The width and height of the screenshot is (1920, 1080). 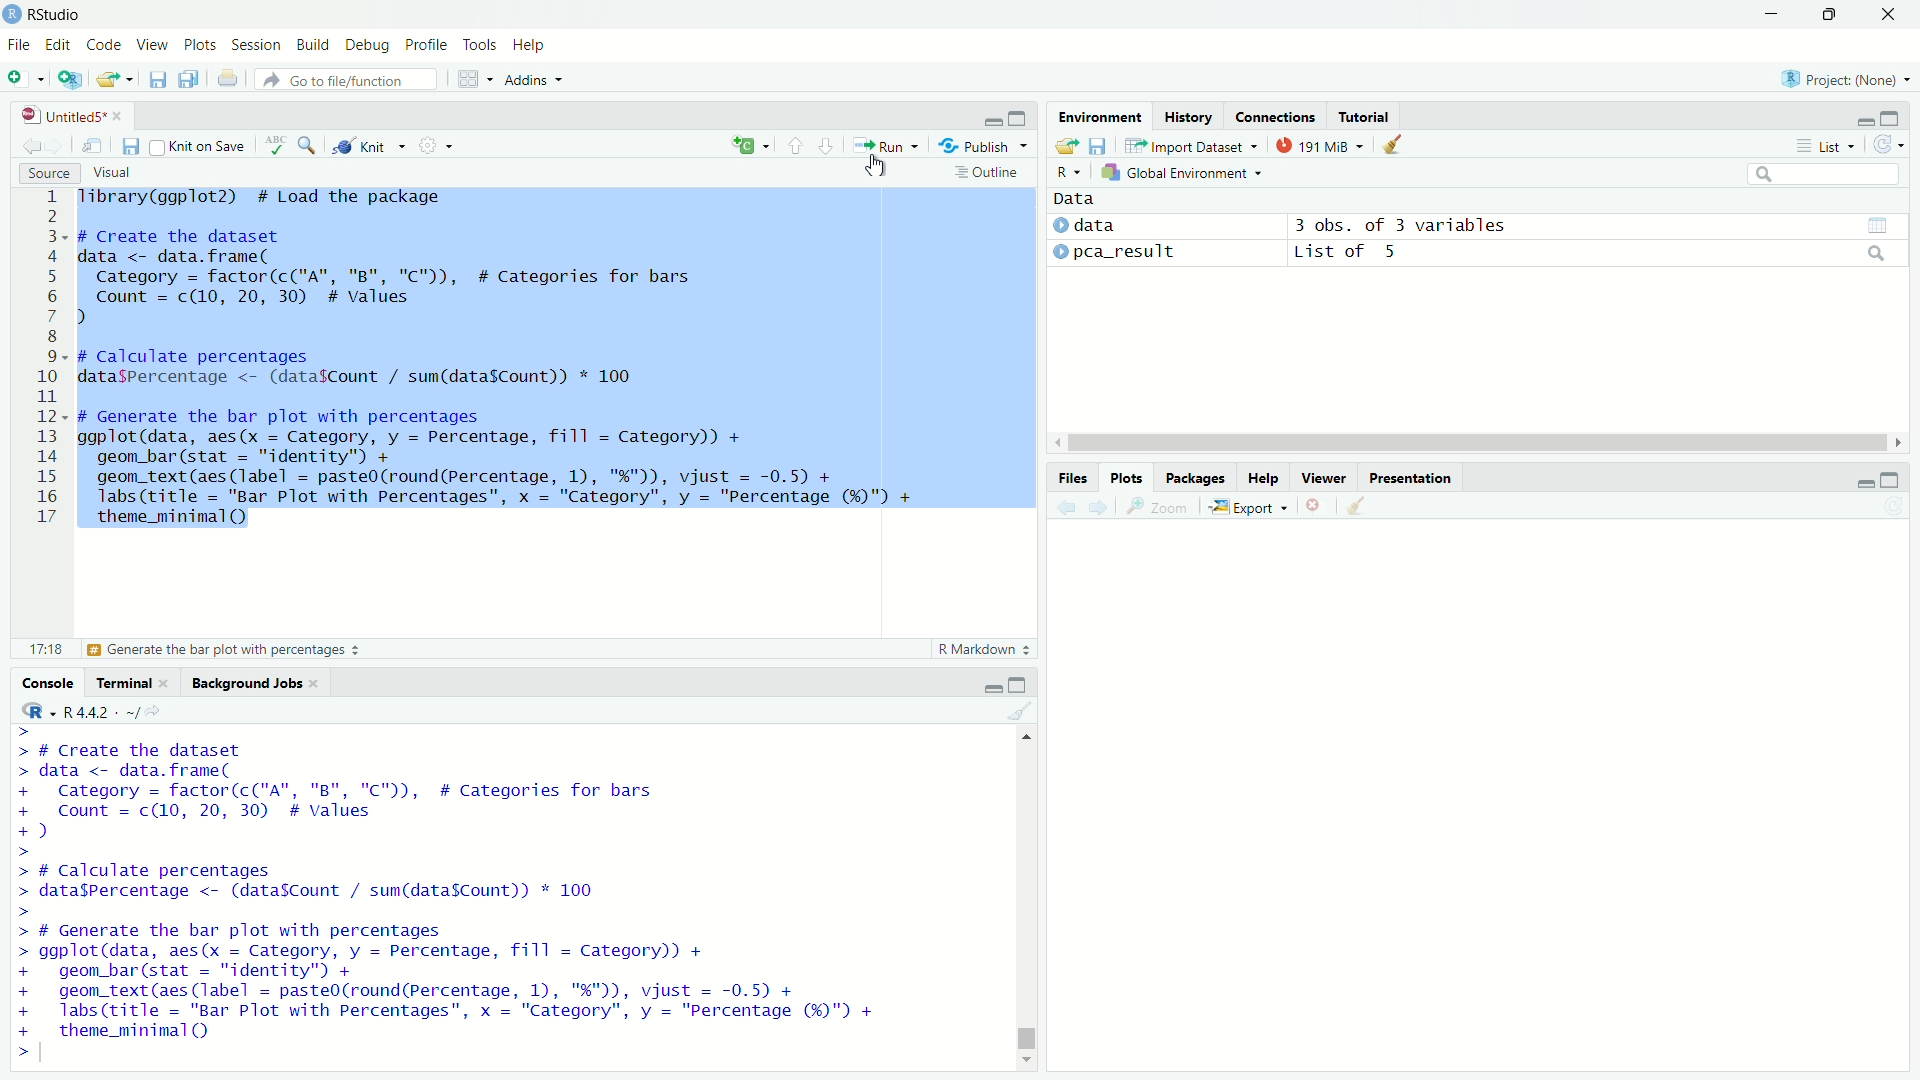 I want to click on terminal, so click(x=132, y=682).